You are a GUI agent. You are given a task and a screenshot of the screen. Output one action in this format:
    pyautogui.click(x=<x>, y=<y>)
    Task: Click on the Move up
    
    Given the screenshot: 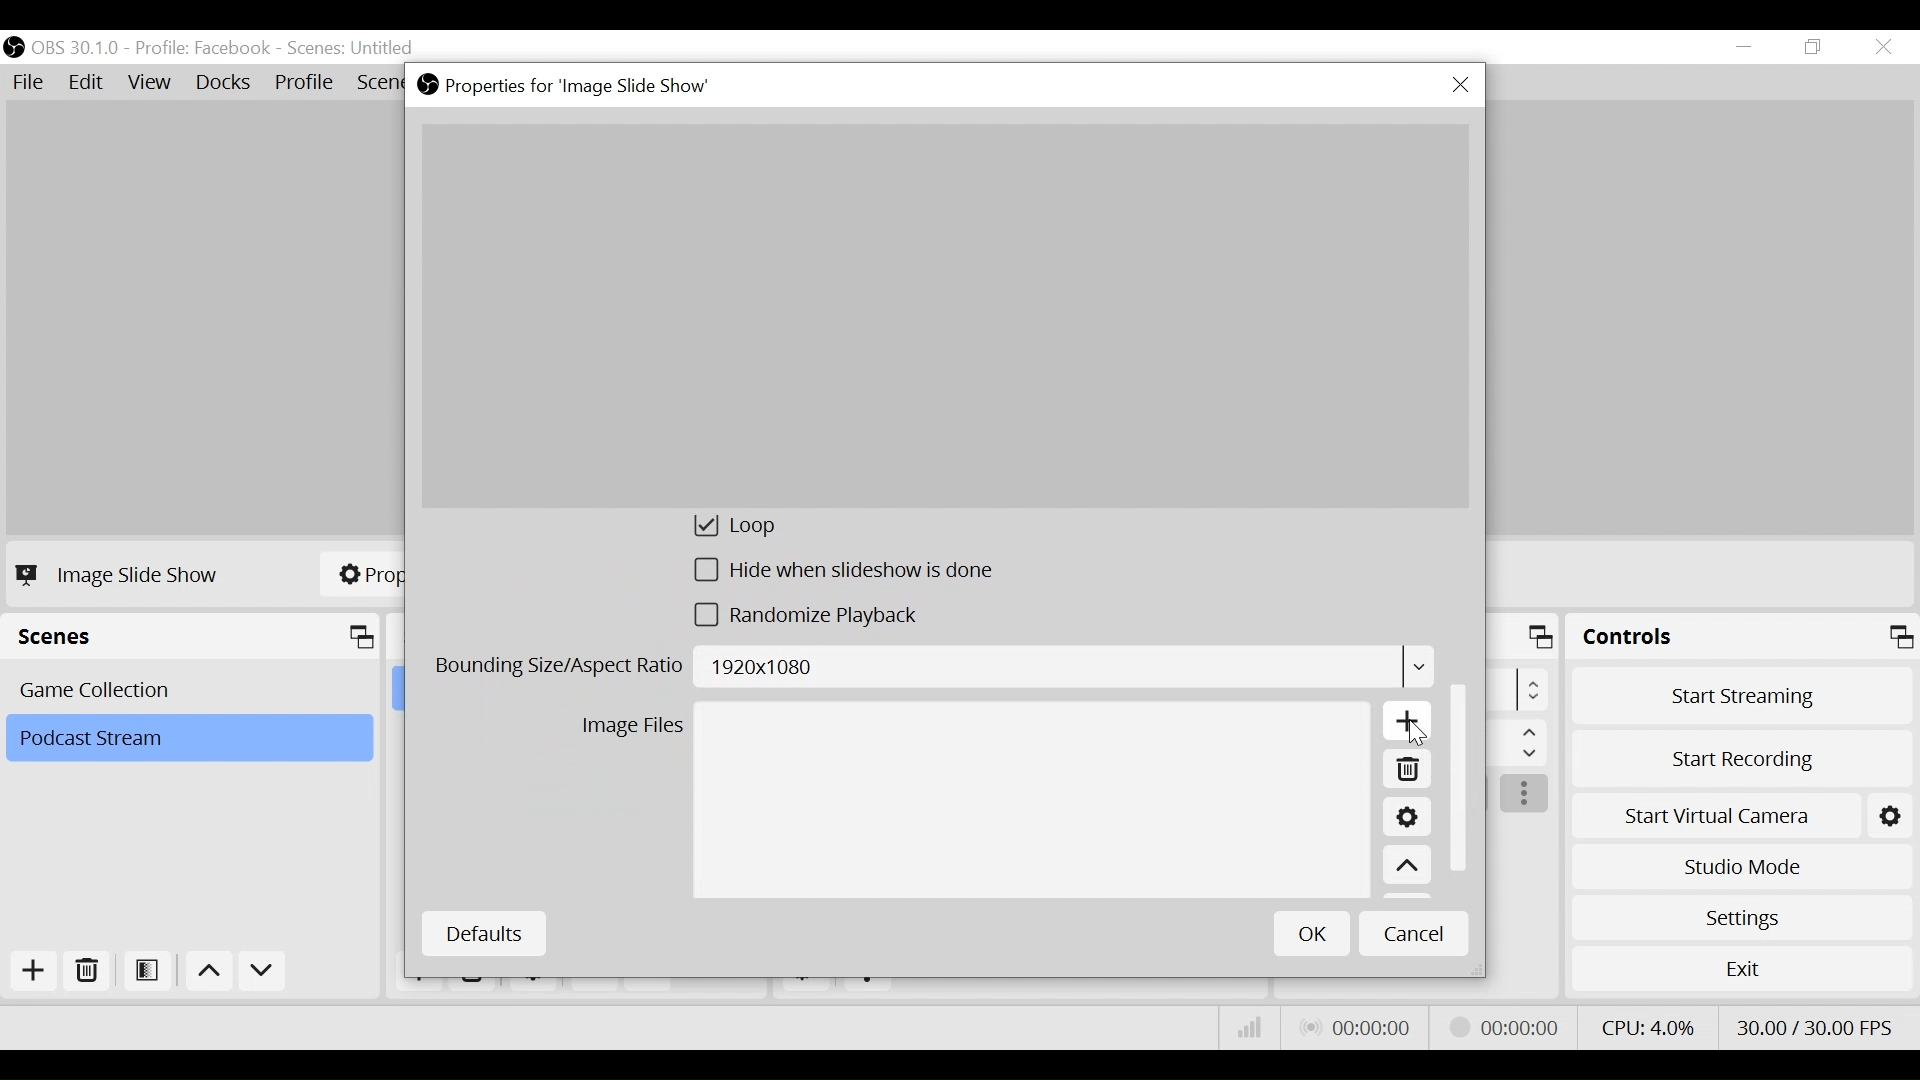 What is the action you would take?
    pyautogui.click(x=1407, y=867)
    